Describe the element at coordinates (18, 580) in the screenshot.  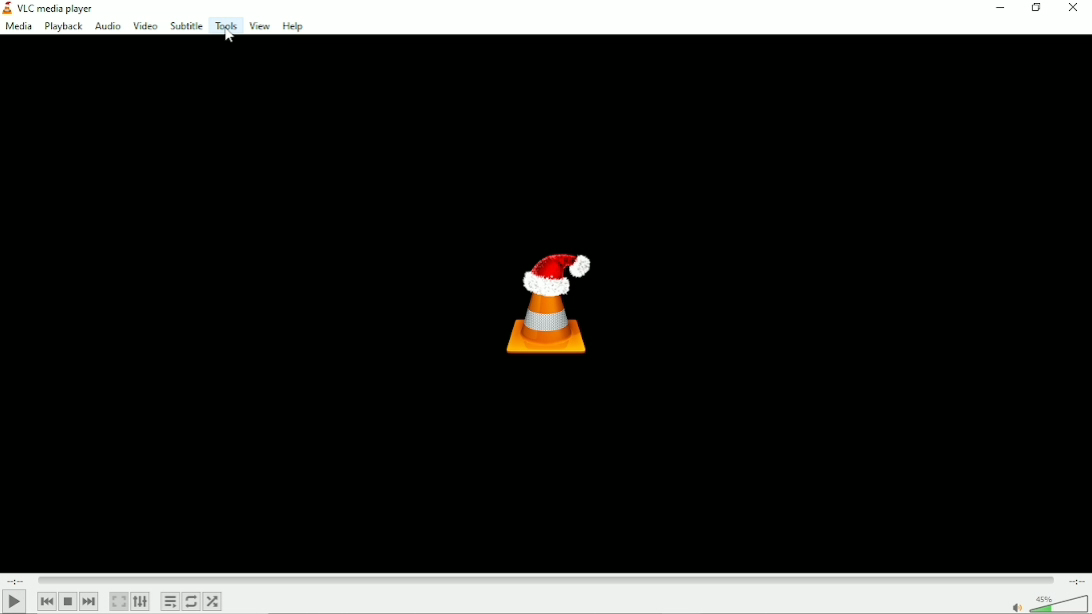
I see `Elapsed time` at that location.